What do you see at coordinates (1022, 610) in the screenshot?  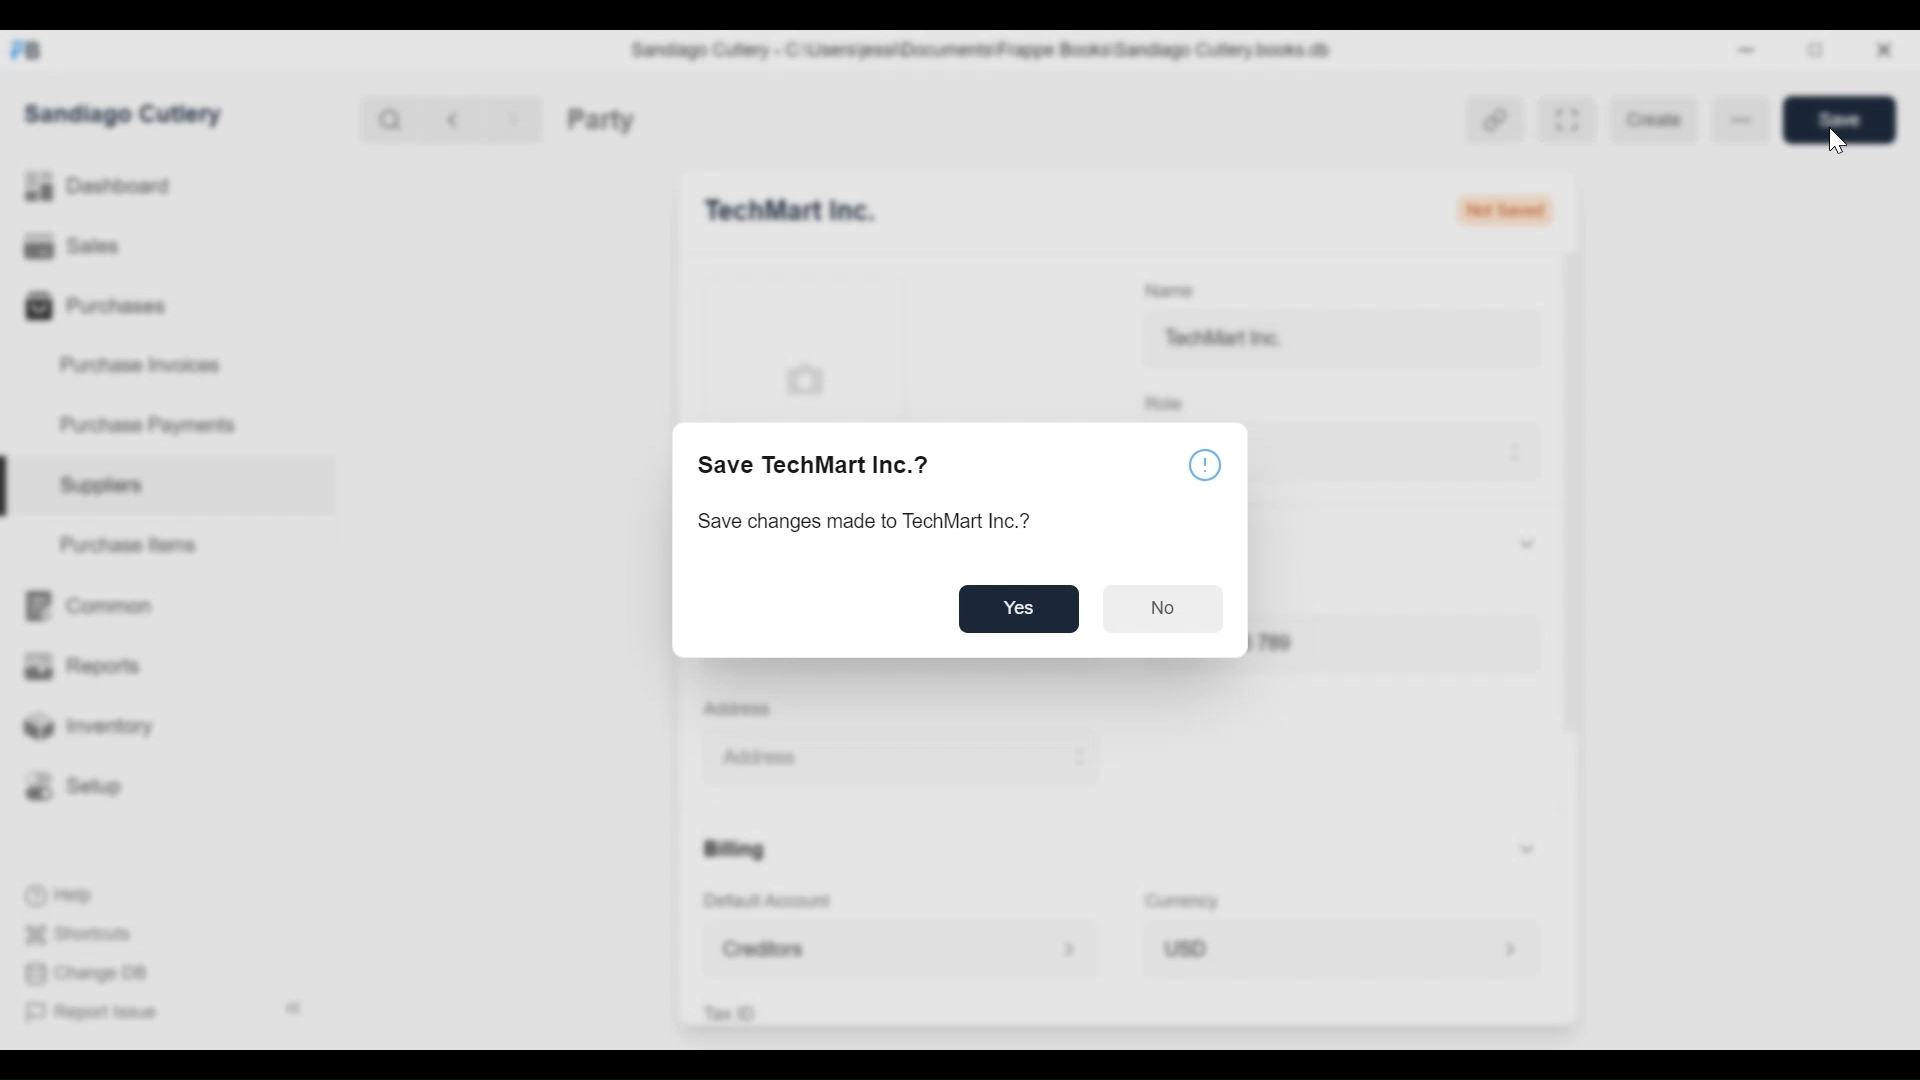 I see `Yes` at bounding box center [1022, 610].